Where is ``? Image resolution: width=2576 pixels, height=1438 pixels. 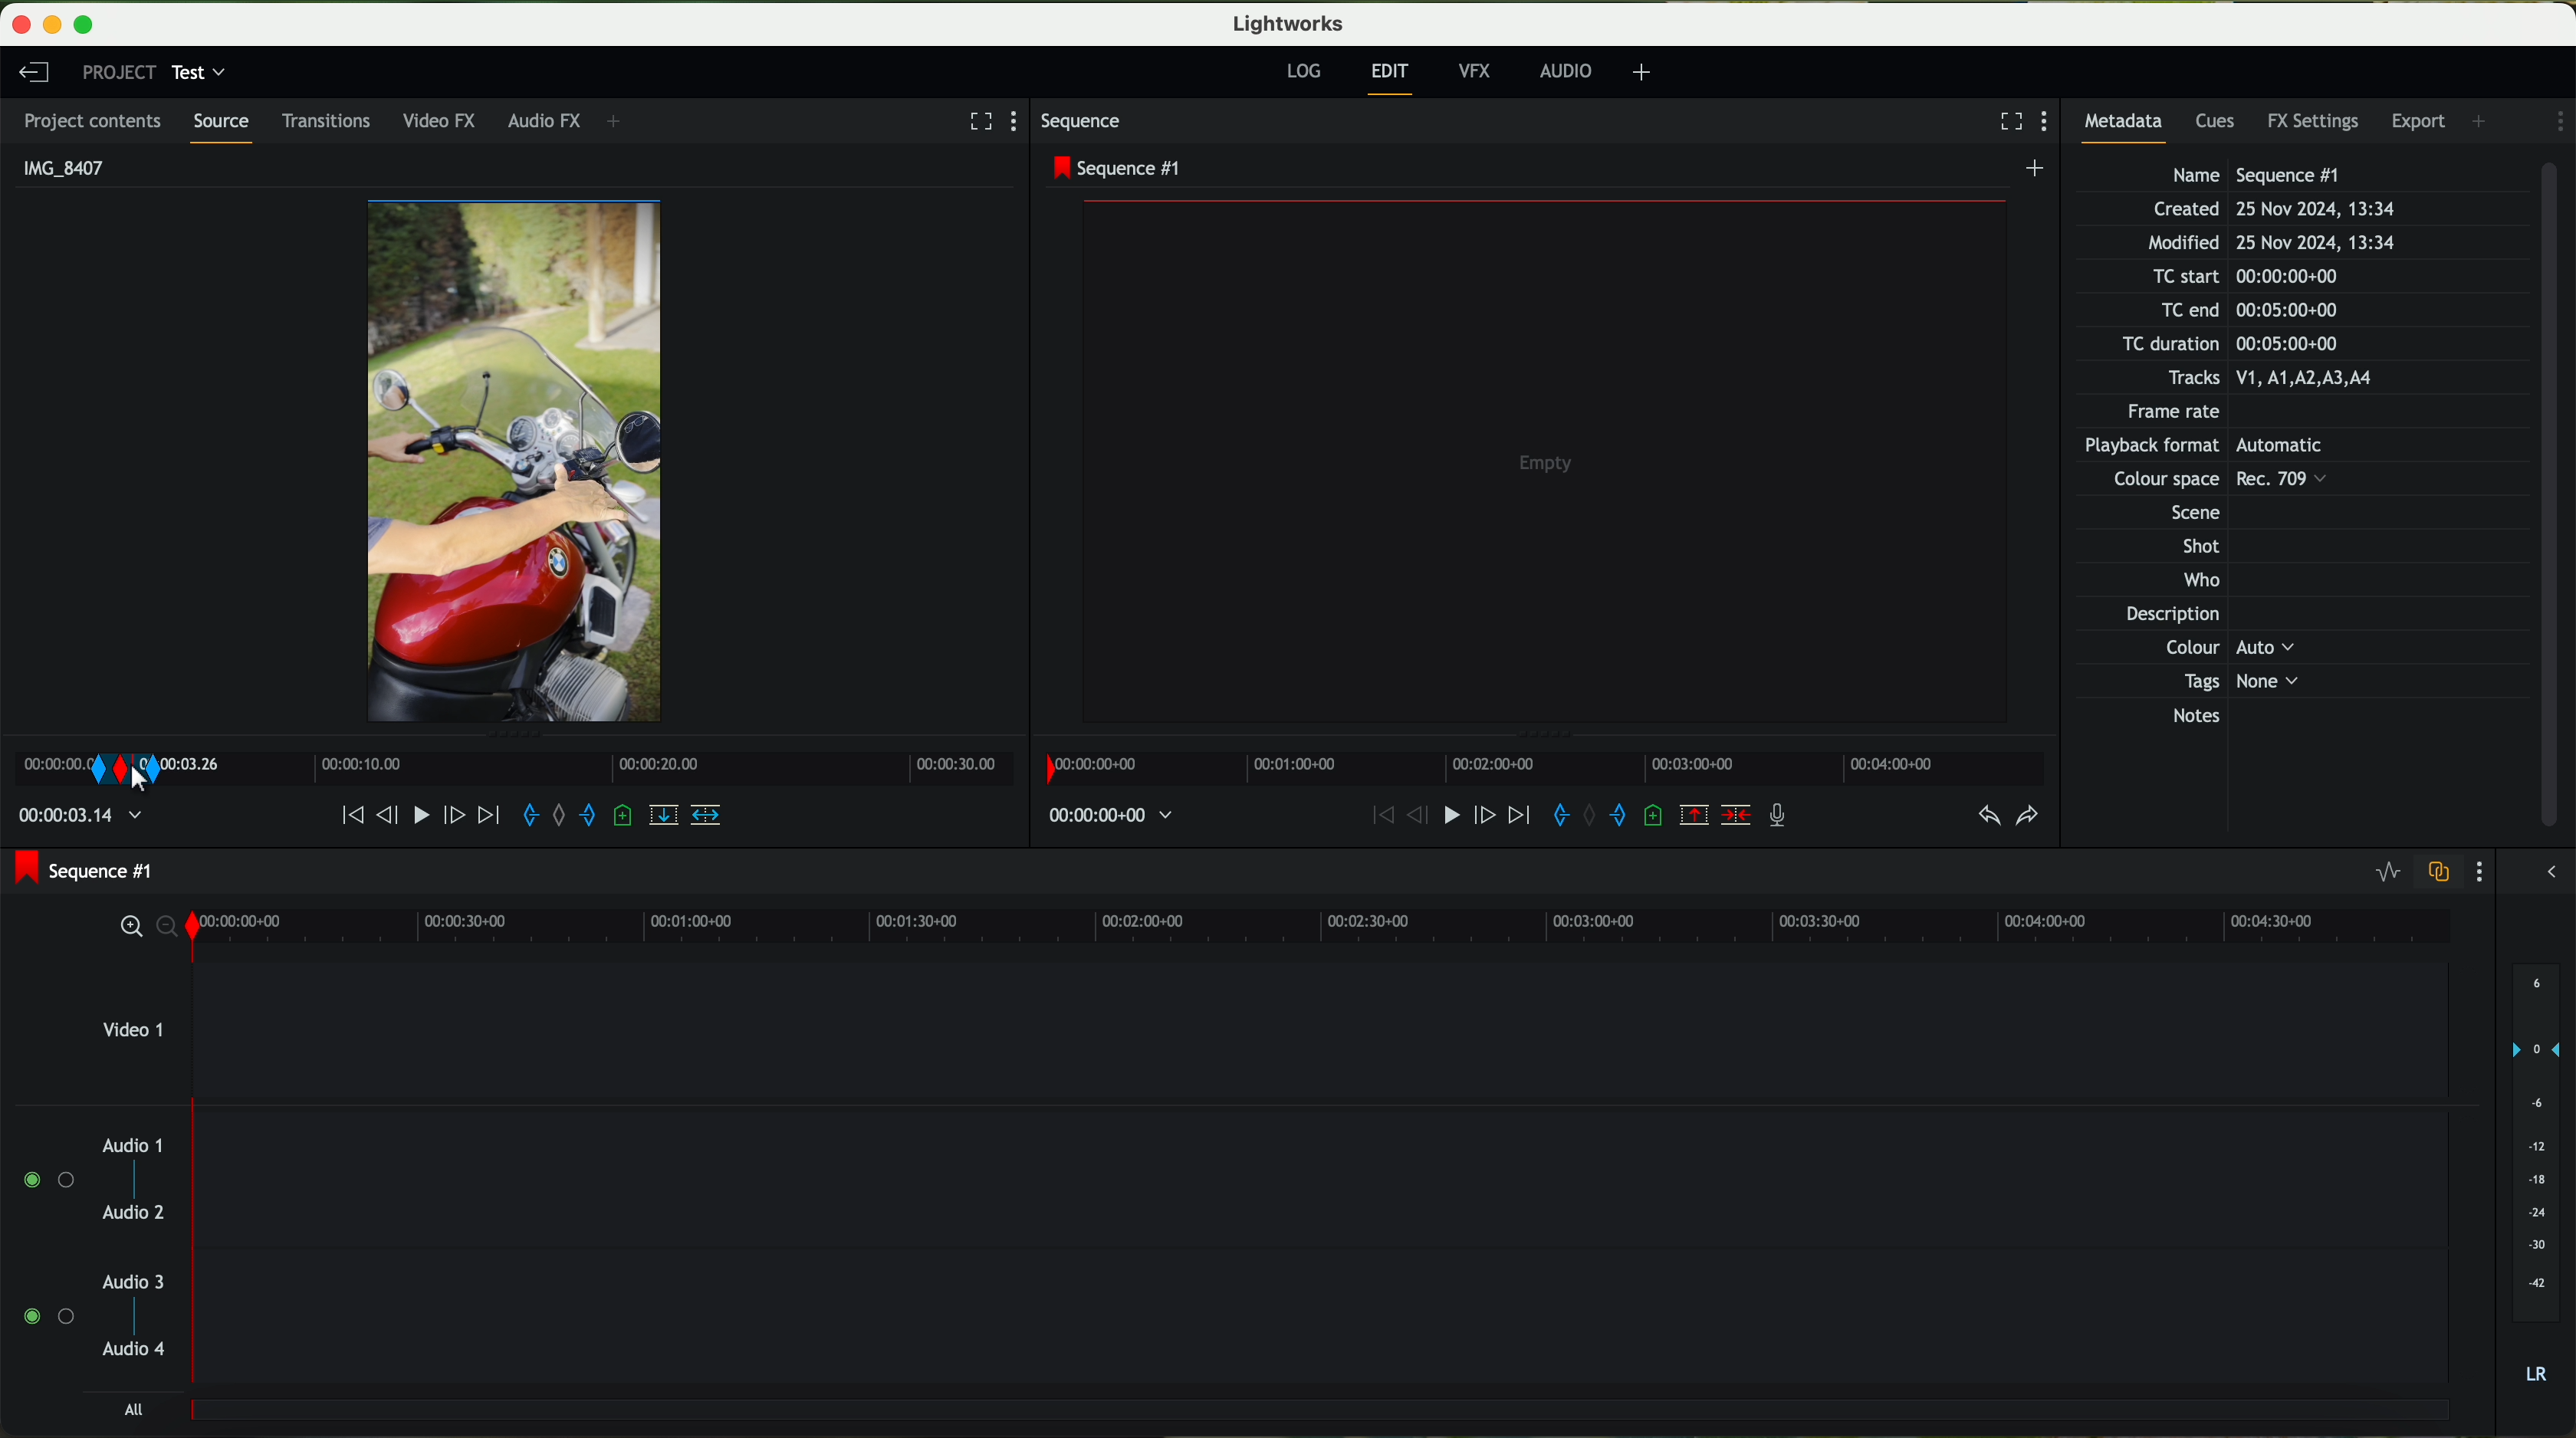  is located at coordinates (2198, 482).